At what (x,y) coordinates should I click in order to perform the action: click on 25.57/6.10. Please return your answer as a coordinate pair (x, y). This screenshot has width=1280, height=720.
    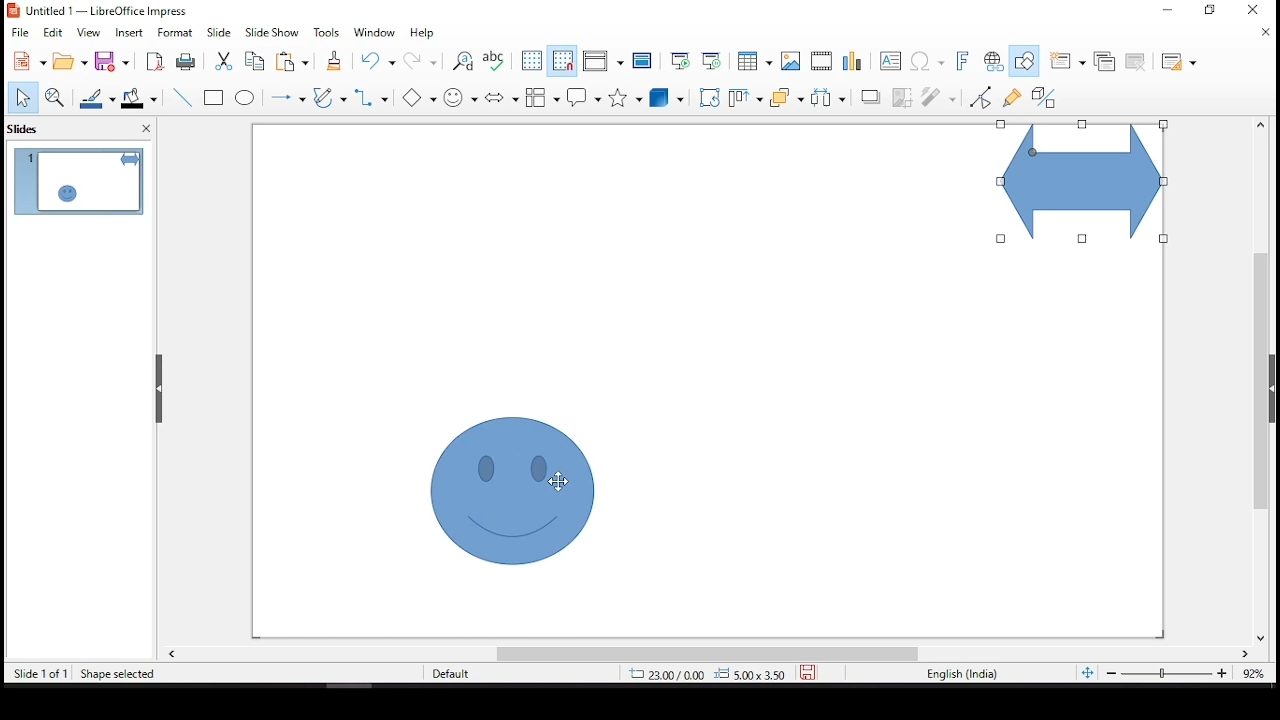
    Looking at the image, I should click on (665, 675).